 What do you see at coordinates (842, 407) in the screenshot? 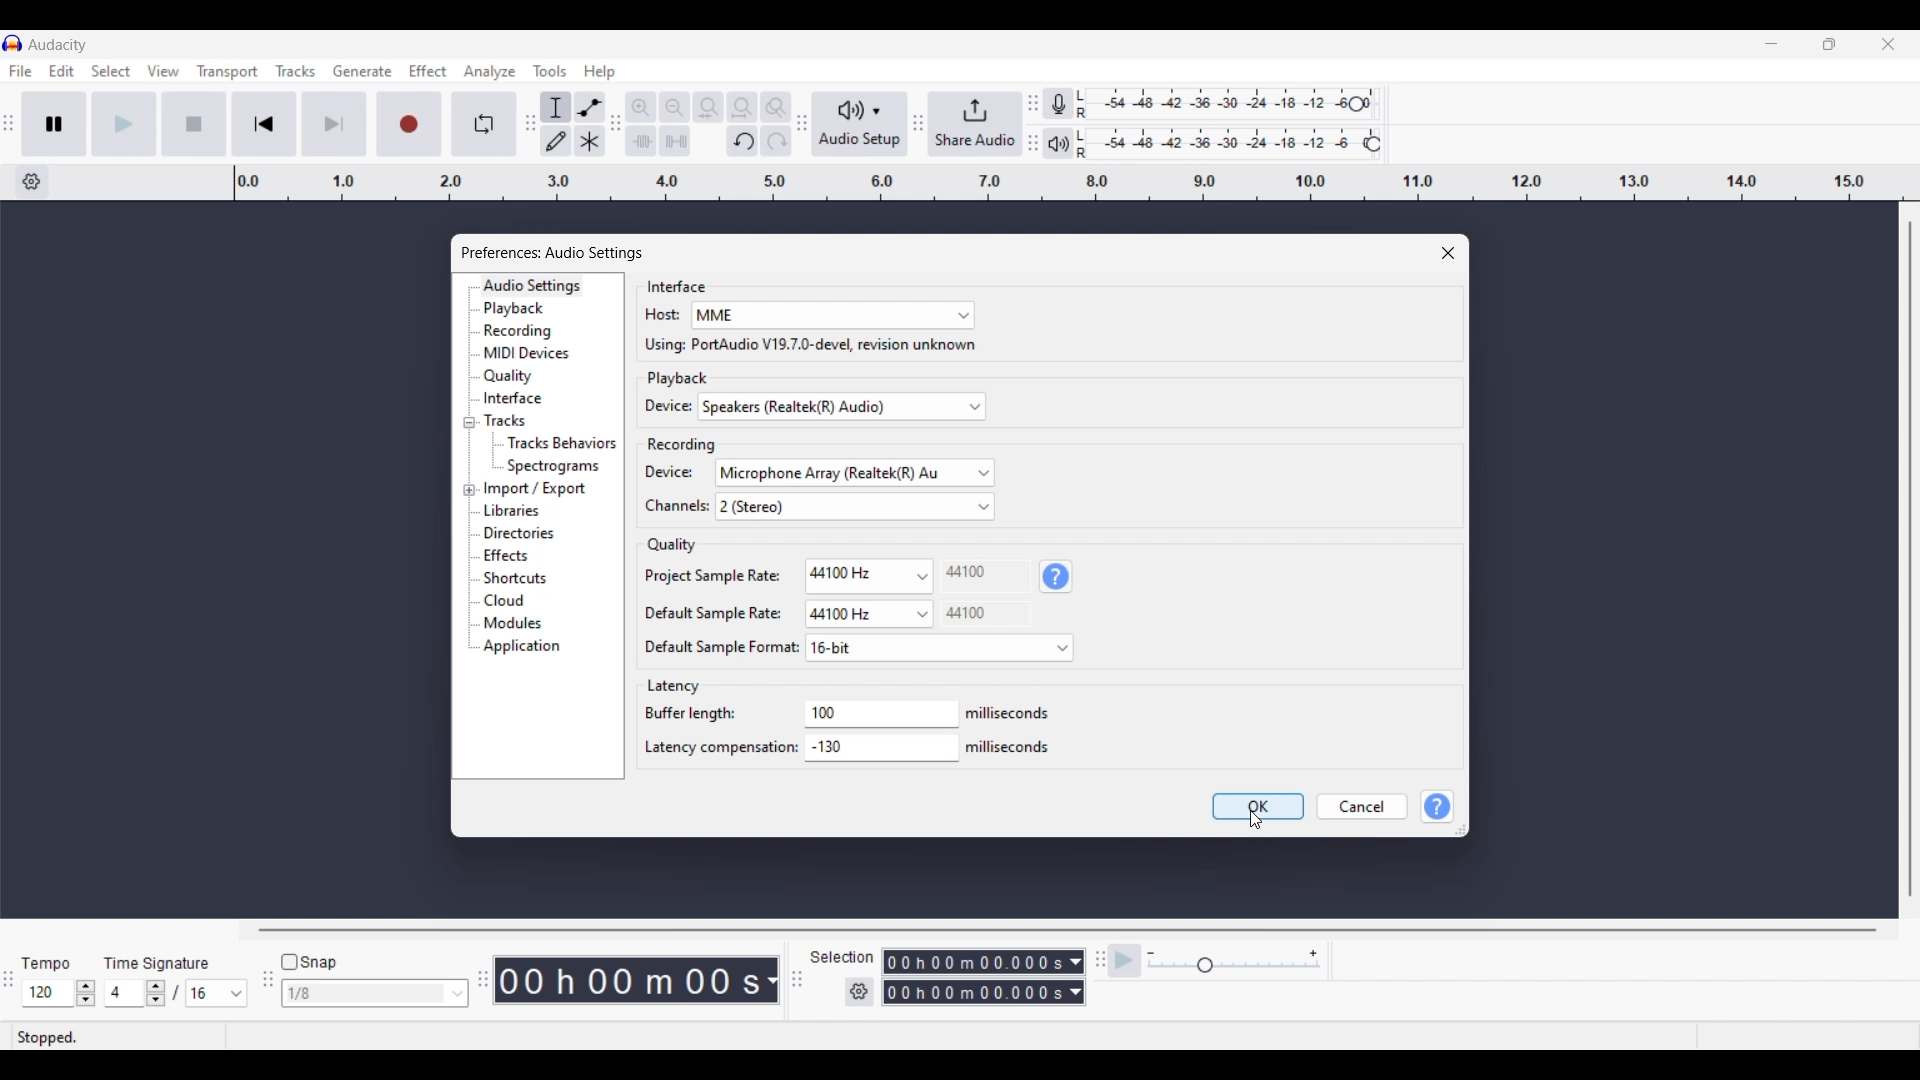
I see `Device options` at bounding box center [842, 407].